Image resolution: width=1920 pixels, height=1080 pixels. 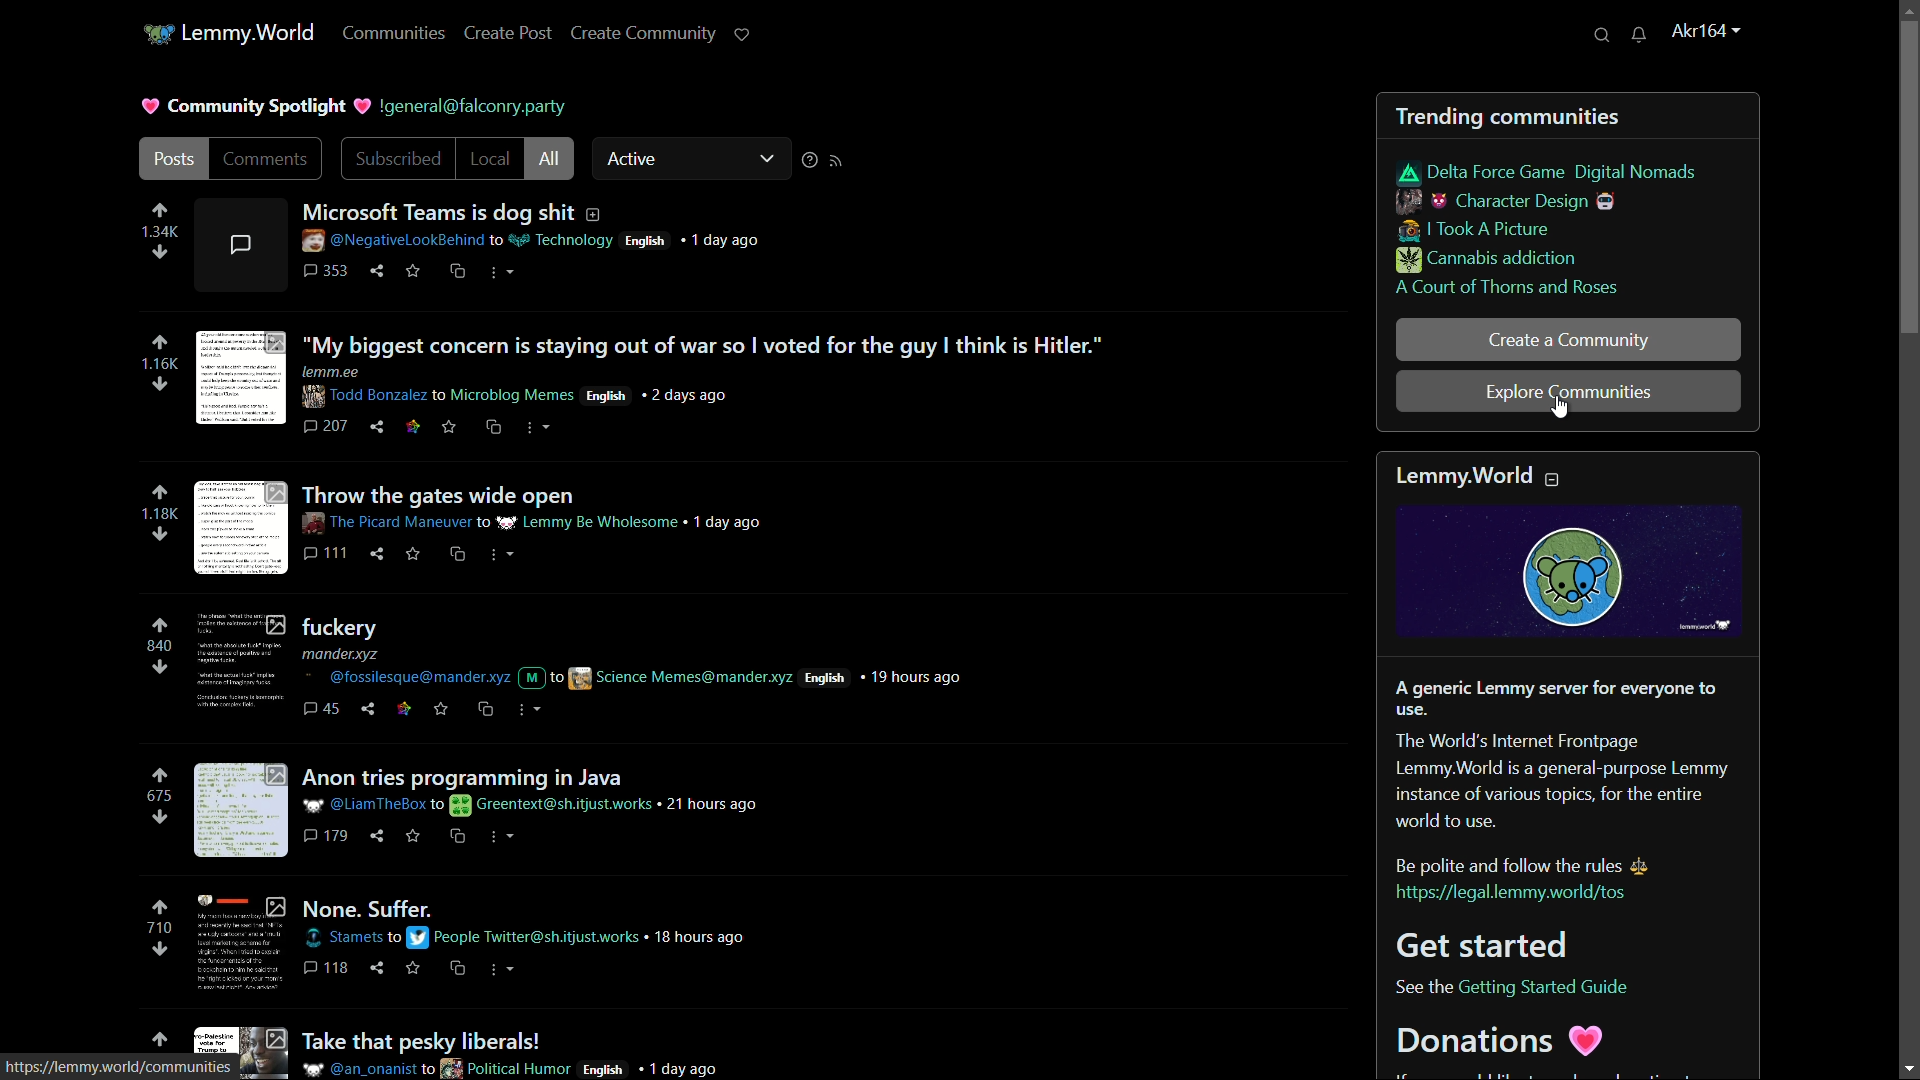 What do you see at coordinates (461, 834) in the screenshot?
I see `cs` at bounding box center [461, 834].